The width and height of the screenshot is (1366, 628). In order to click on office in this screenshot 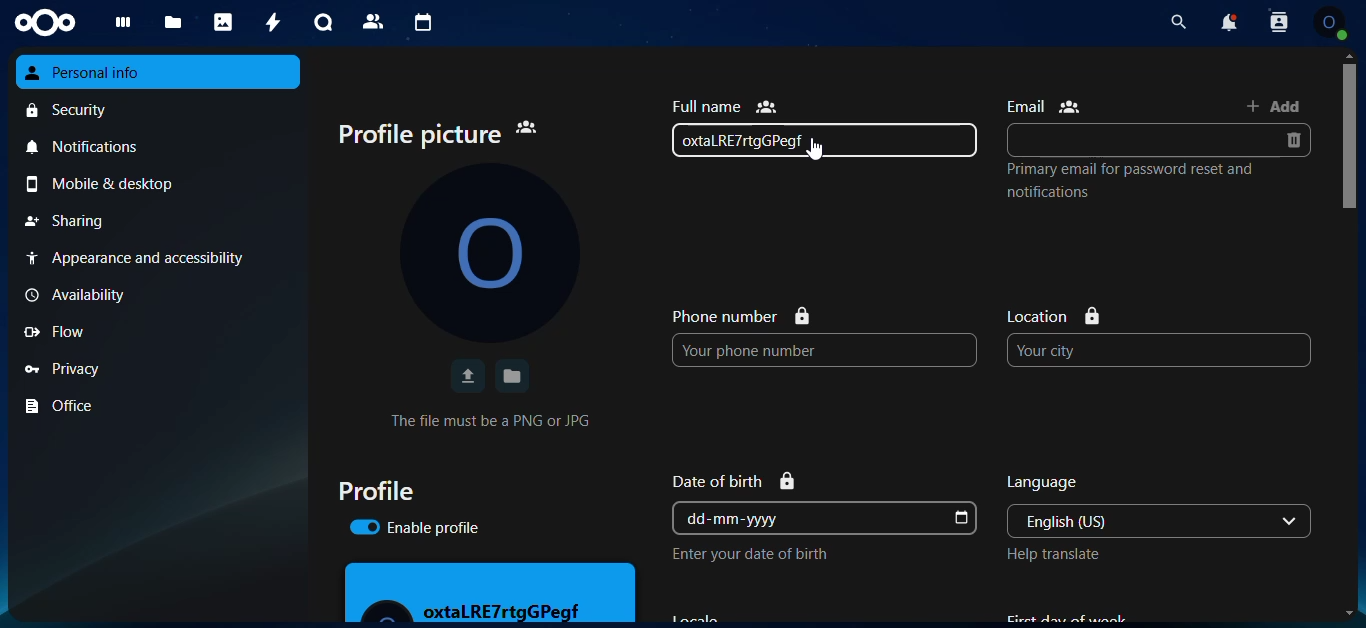, I will do `click(160, 406)`.